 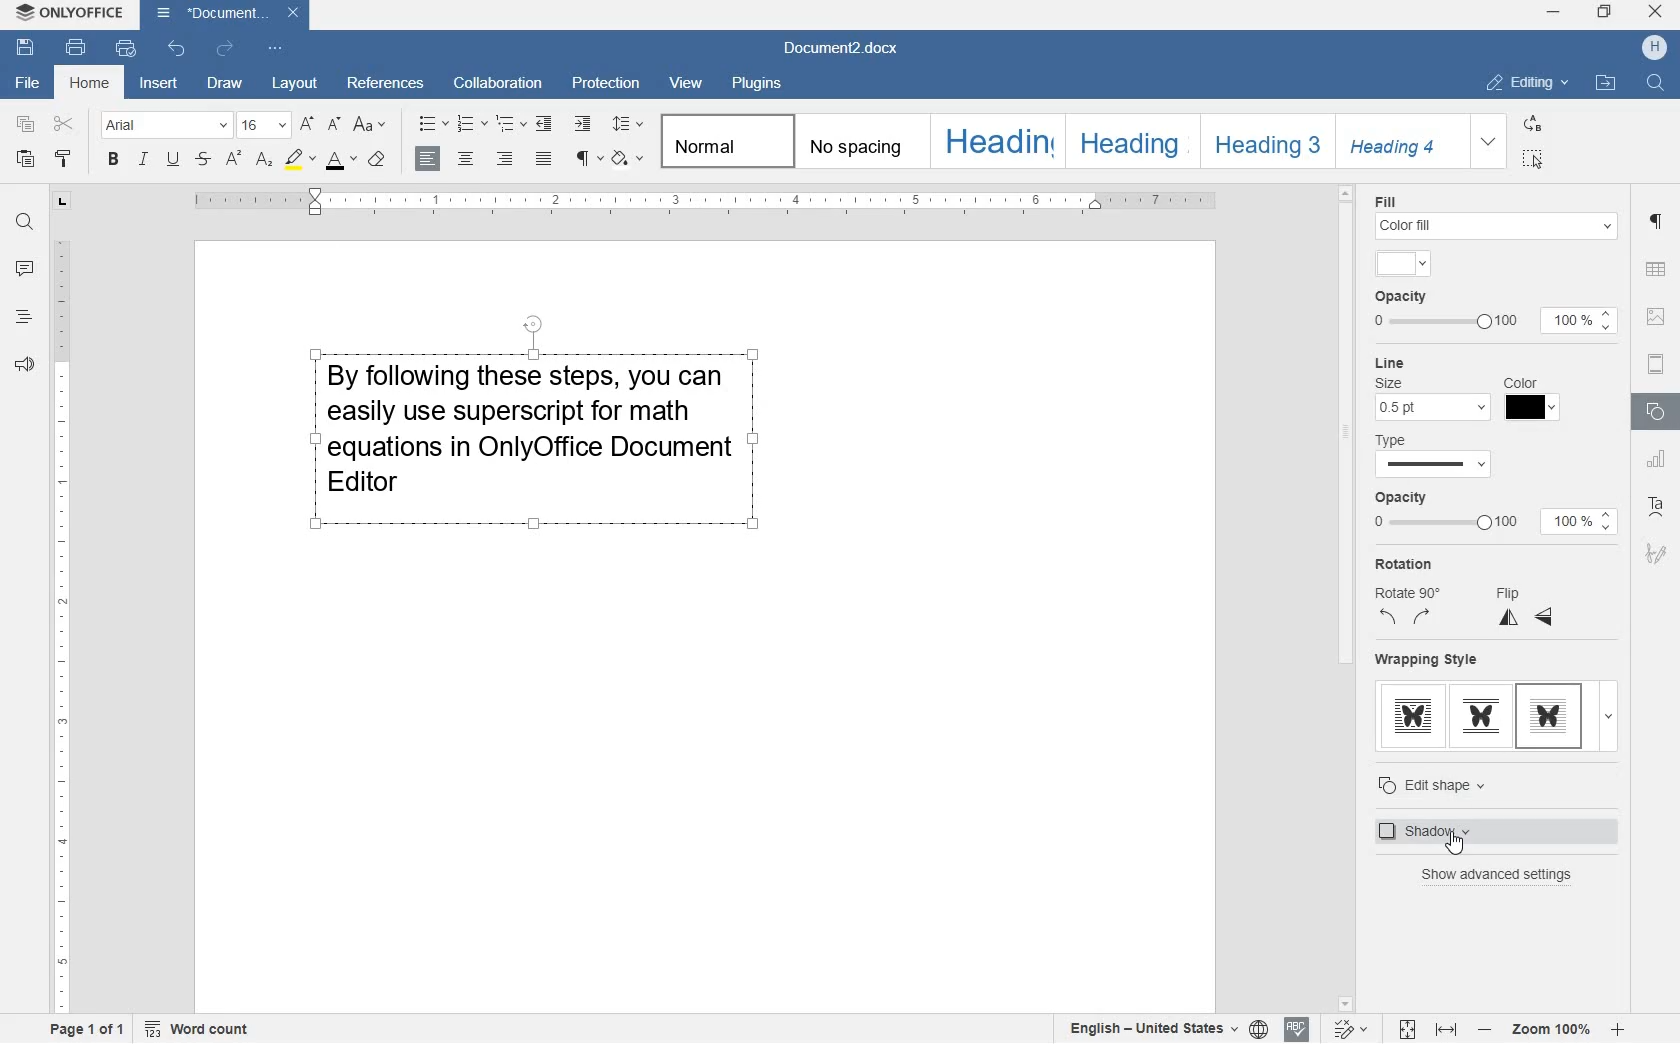 What do you see at coordinates (340, 161) in the screenshot?
I see `font color` at bounding box center [340, 161].